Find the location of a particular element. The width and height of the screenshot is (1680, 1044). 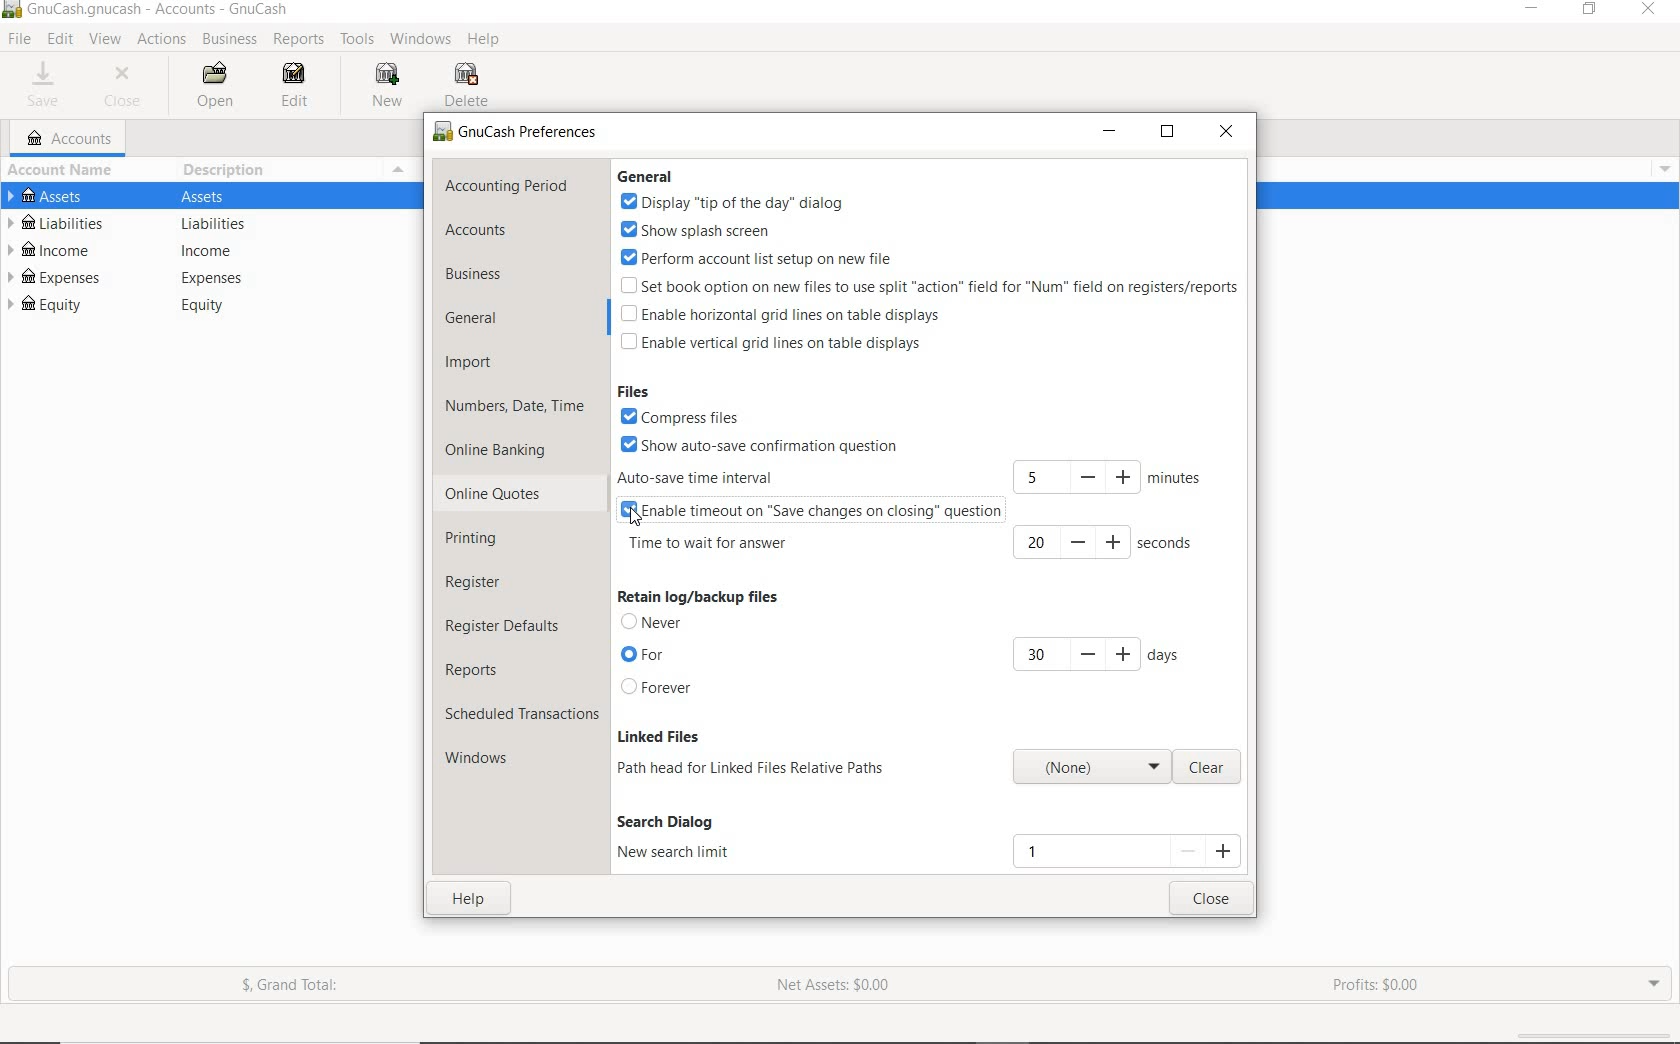

CLOSE is located at coordinates (1225, 899).